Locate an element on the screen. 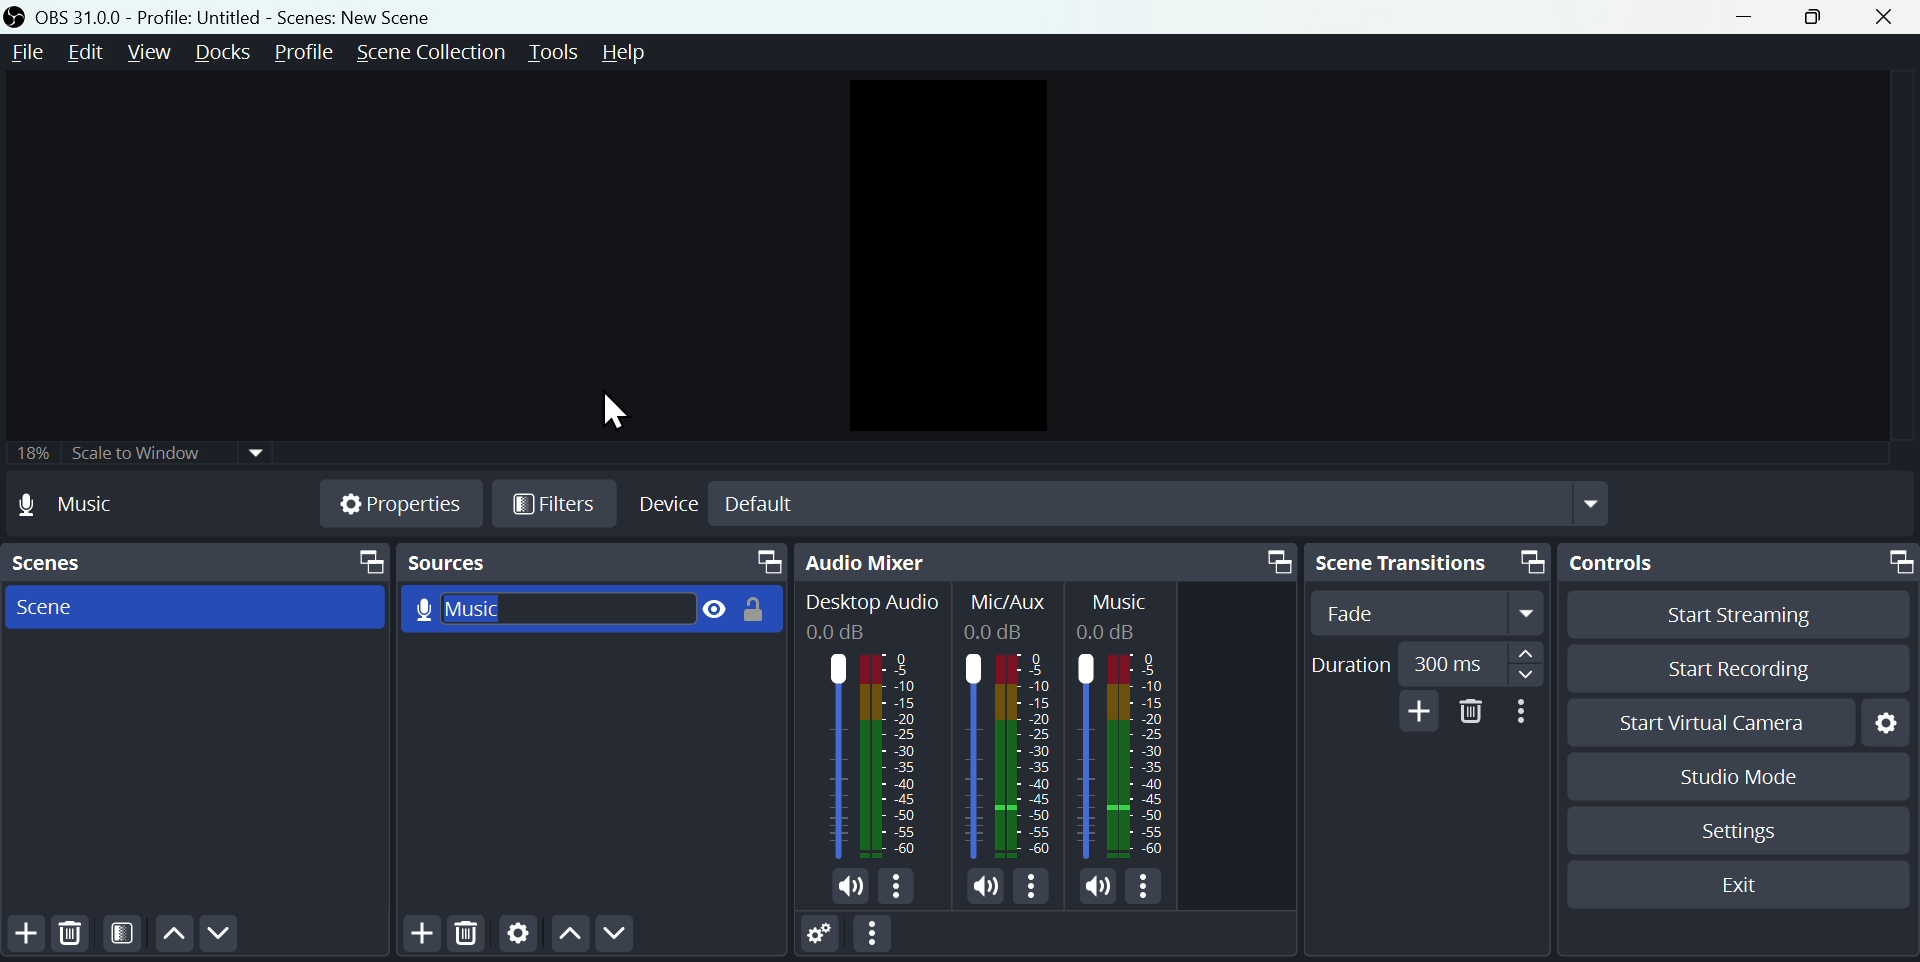  Settings is located at coordinates (1886, 726).